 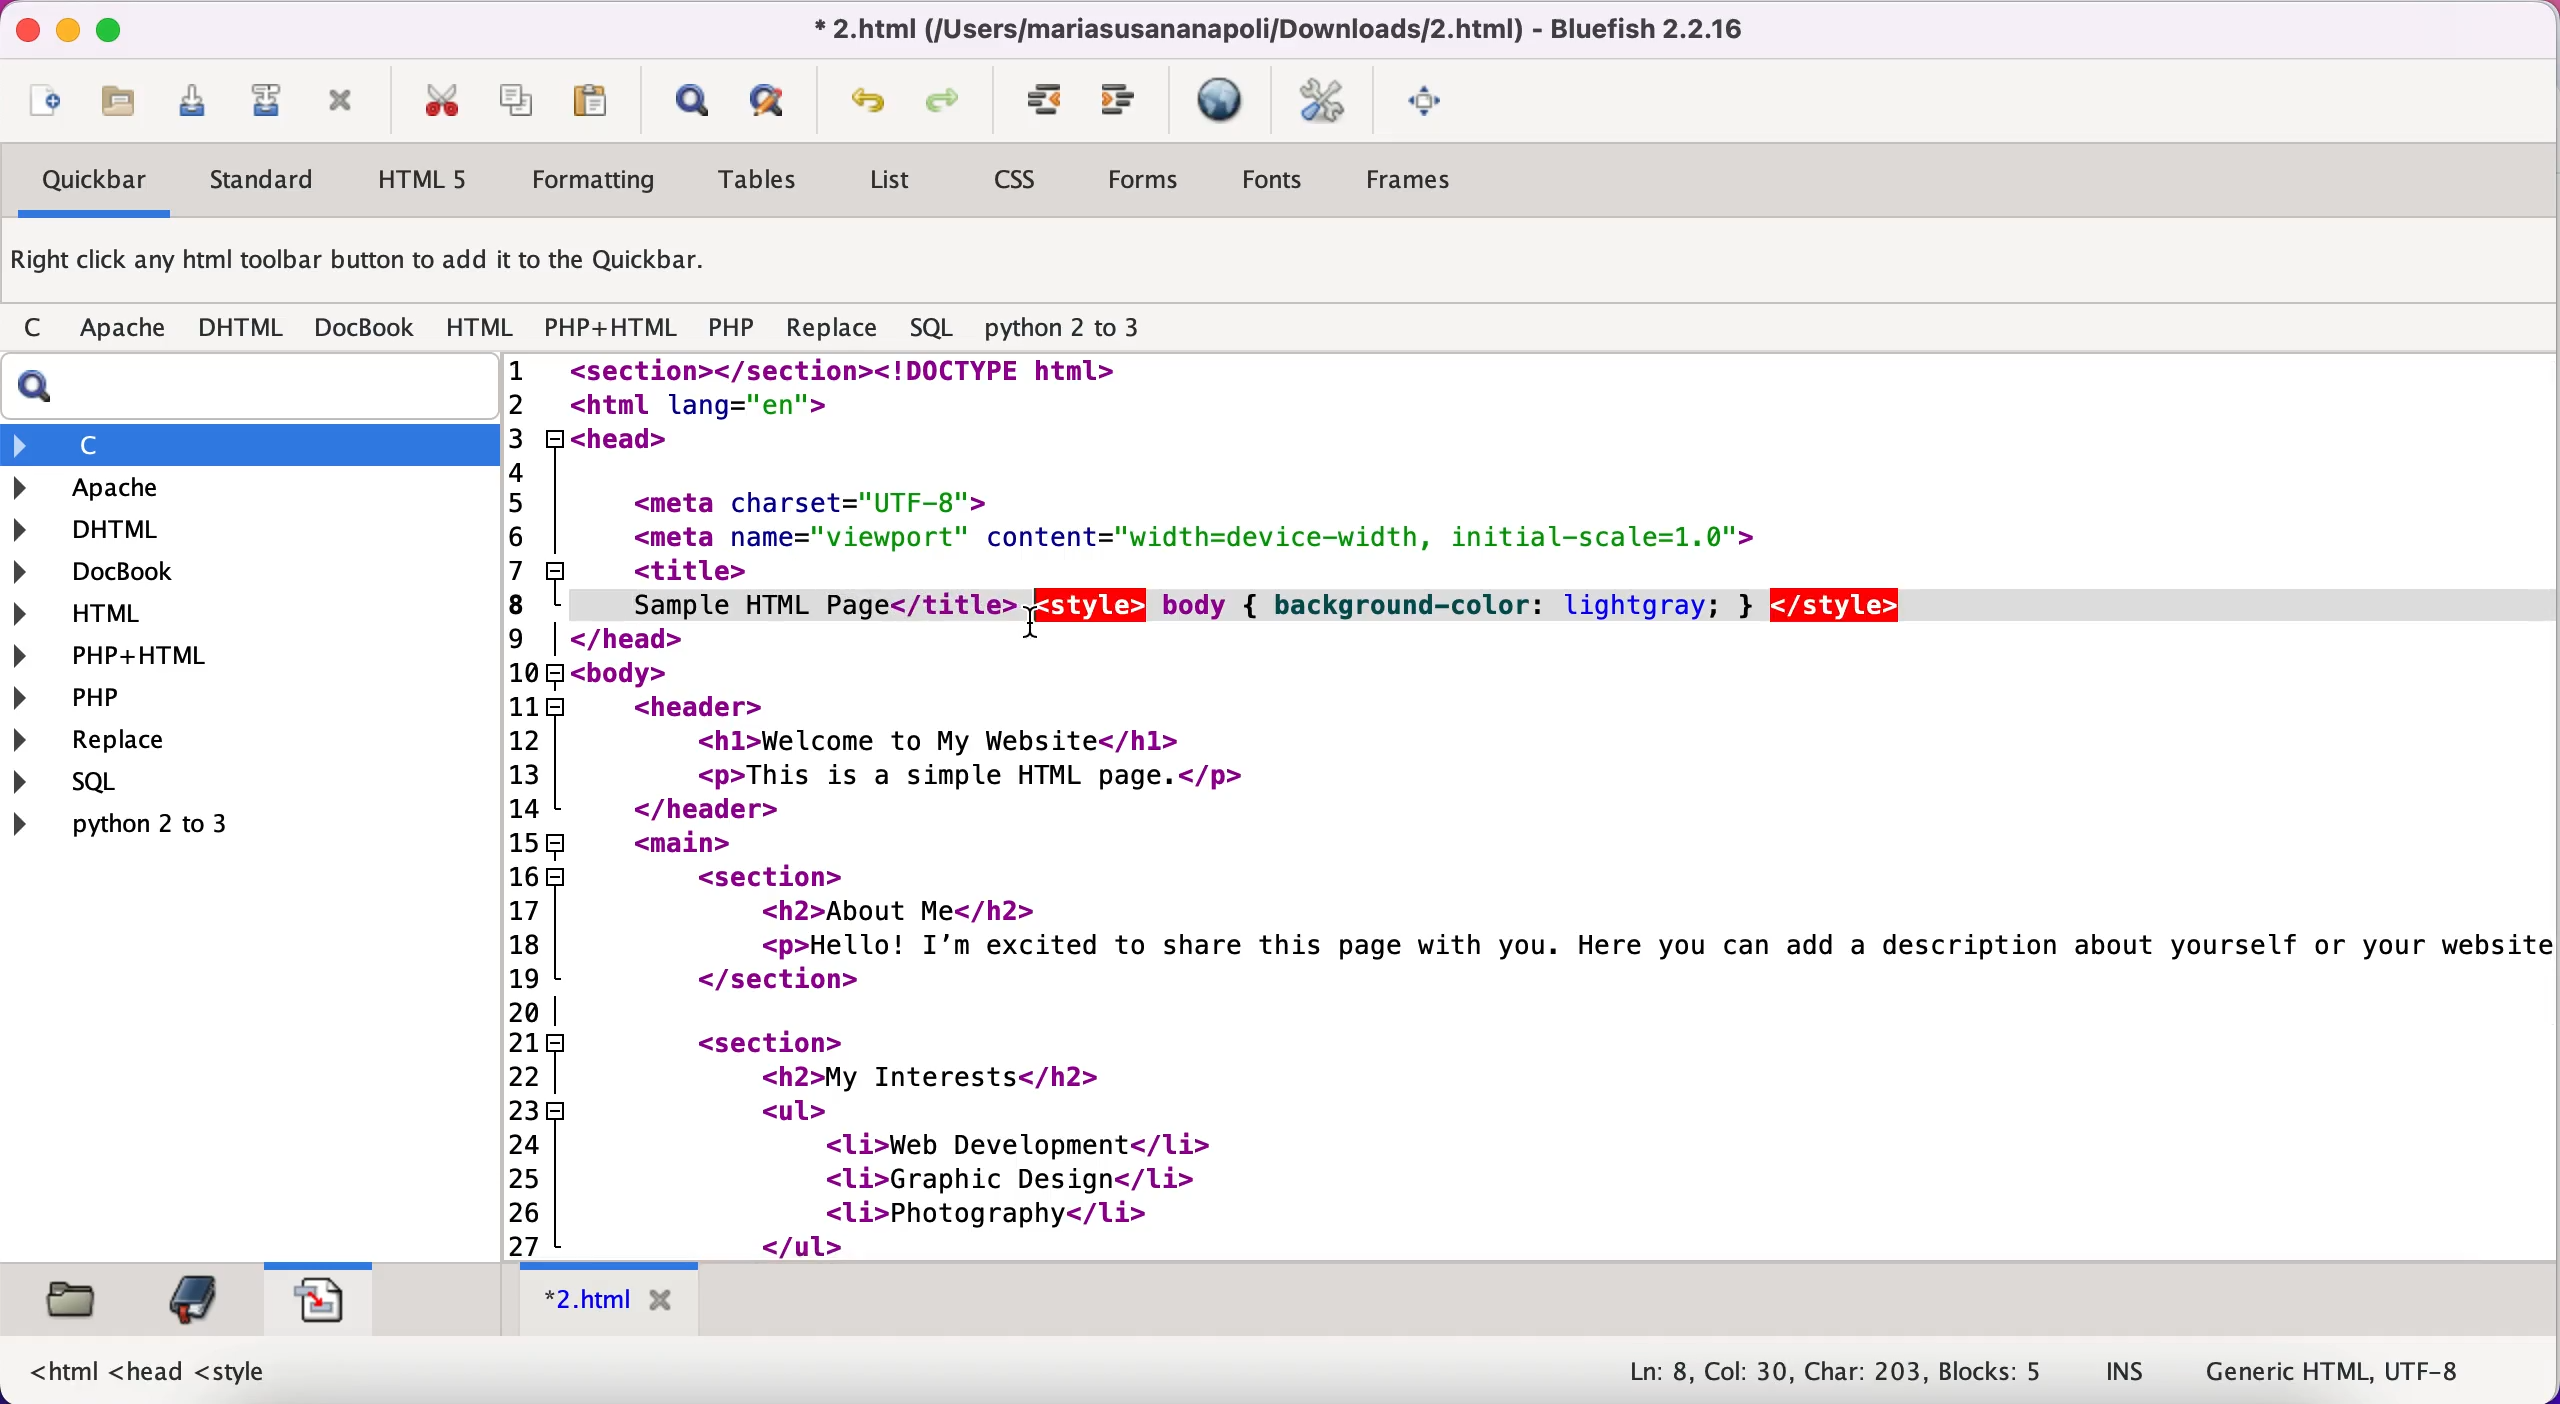 I want to click on list, so click(x=888, y=184).